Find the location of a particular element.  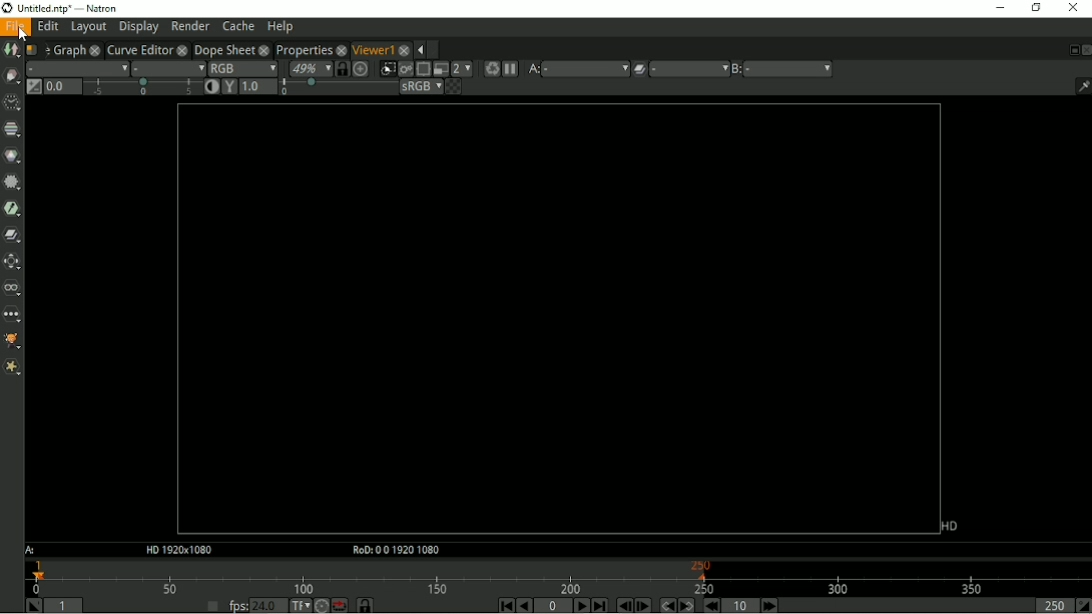

selection bar is located at coordinates (142, 88).